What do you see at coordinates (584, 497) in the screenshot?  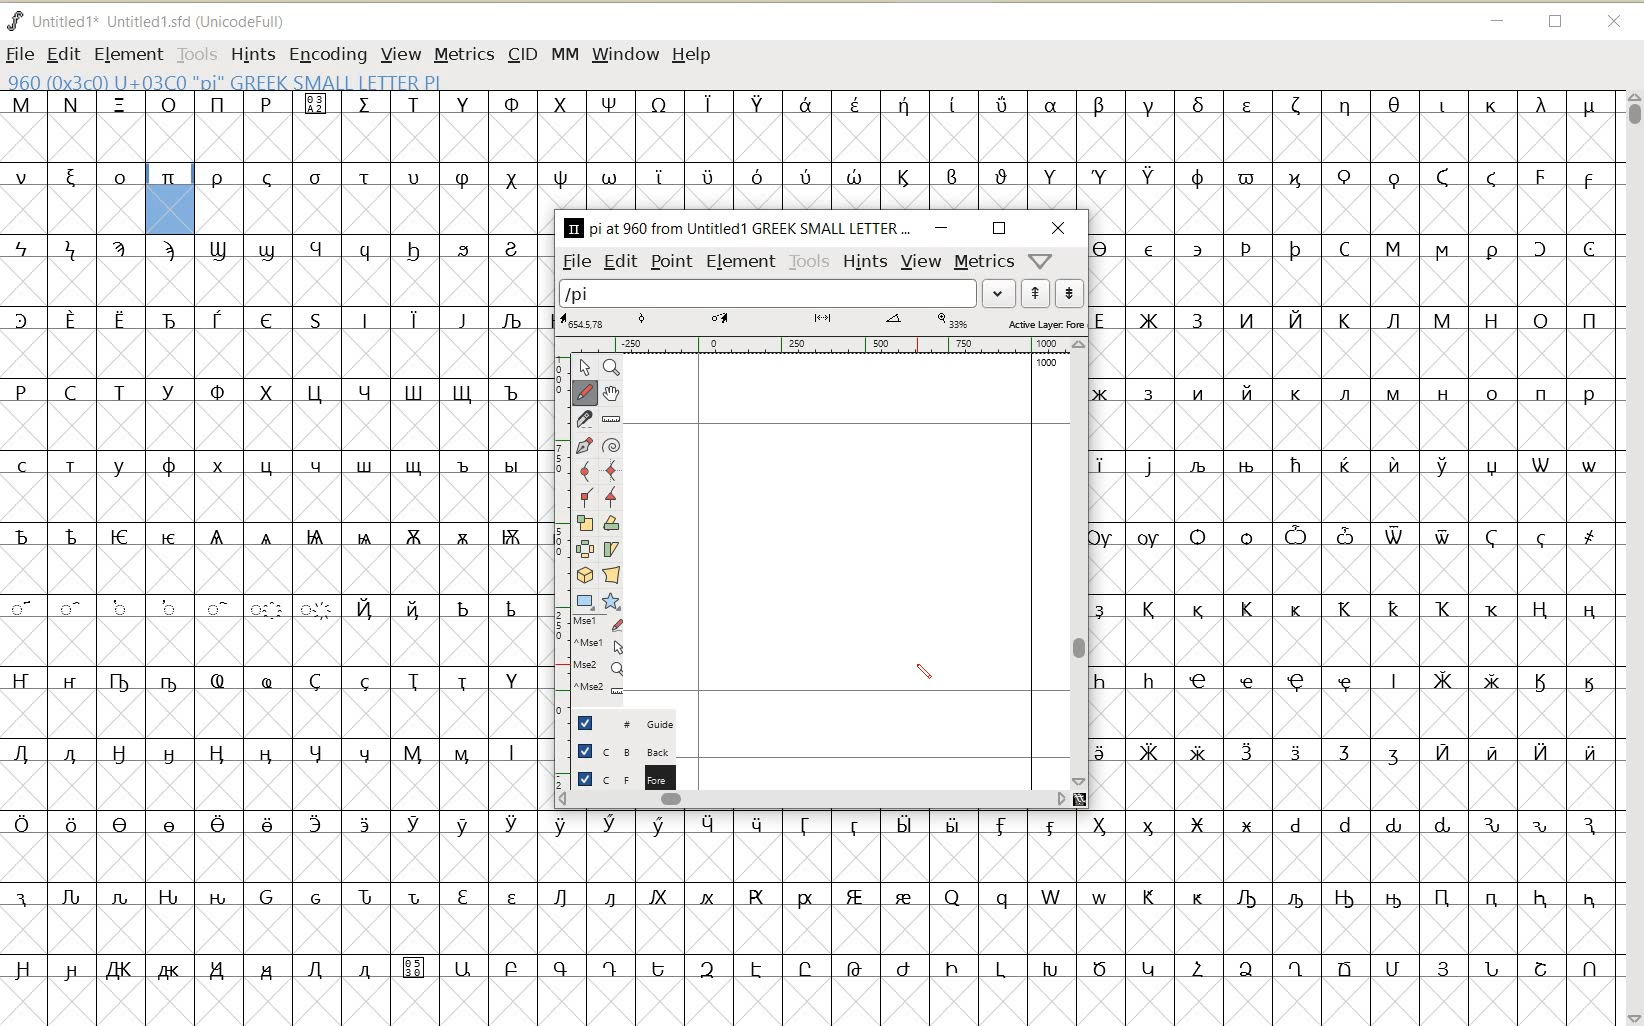 I see `Add a corner point` at bounding box center [584, 497].